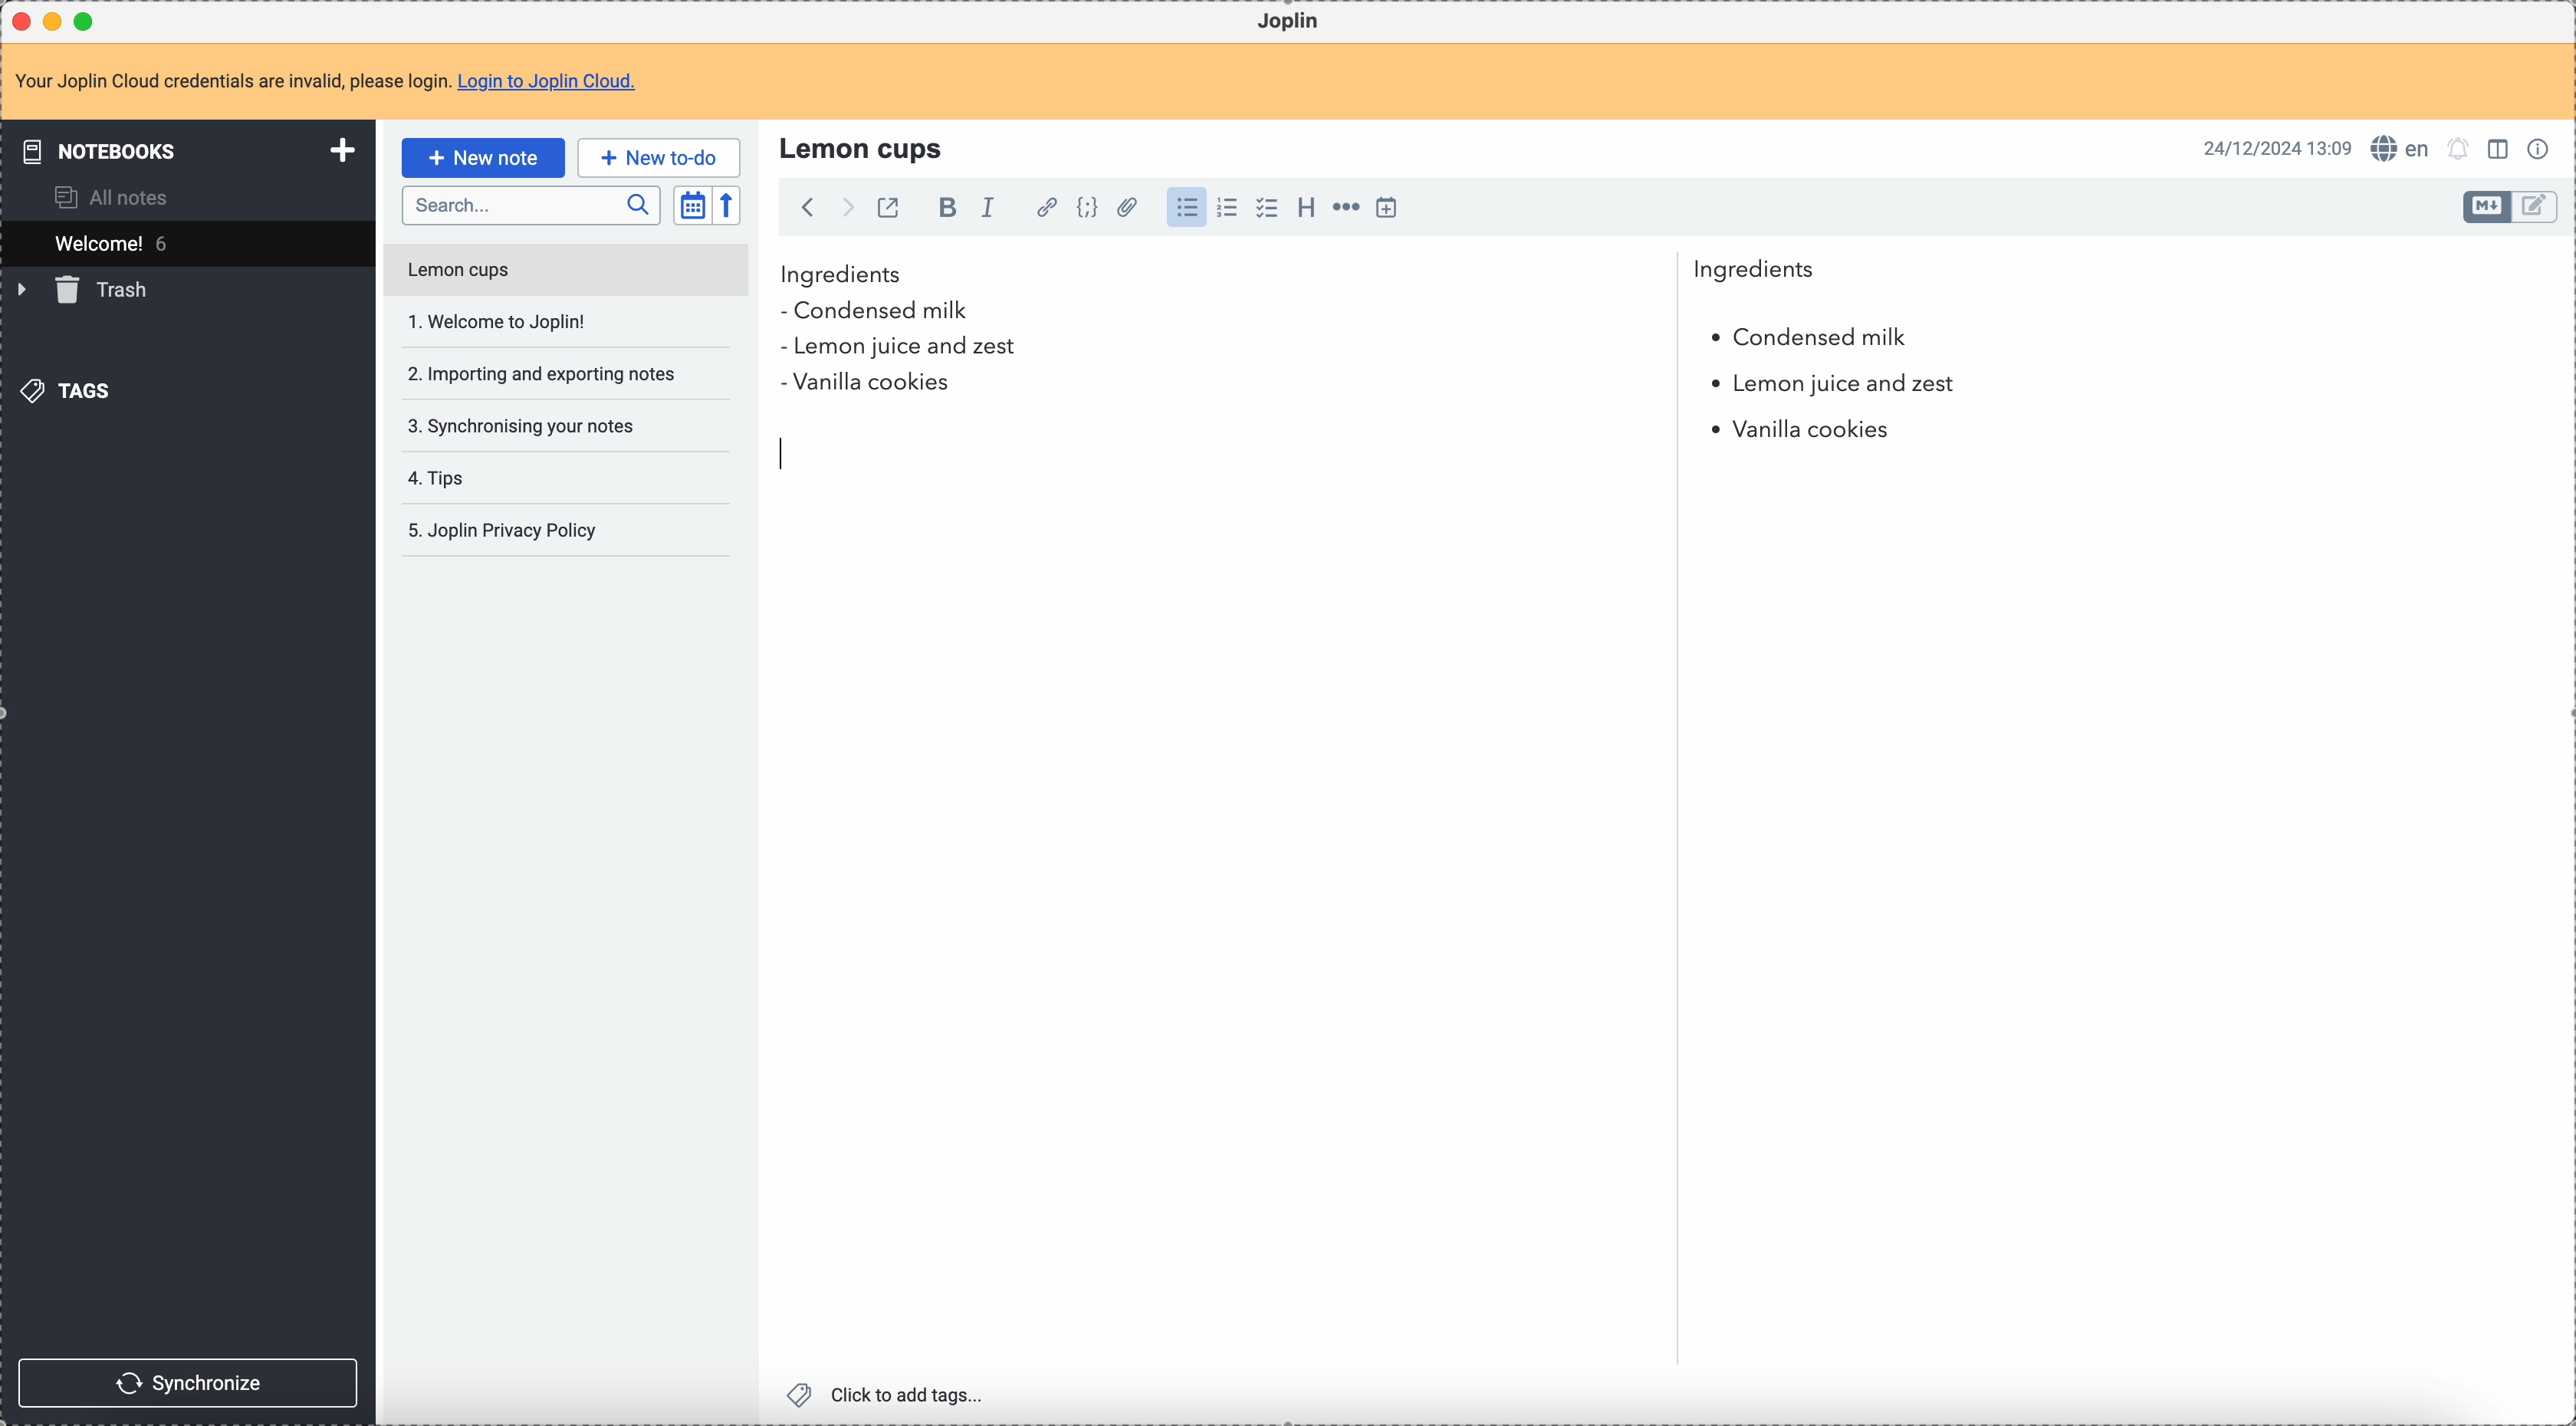  Describe the element at coordinates (2488, 207) in the screenshot. I see `toggle edit layout` at that location.